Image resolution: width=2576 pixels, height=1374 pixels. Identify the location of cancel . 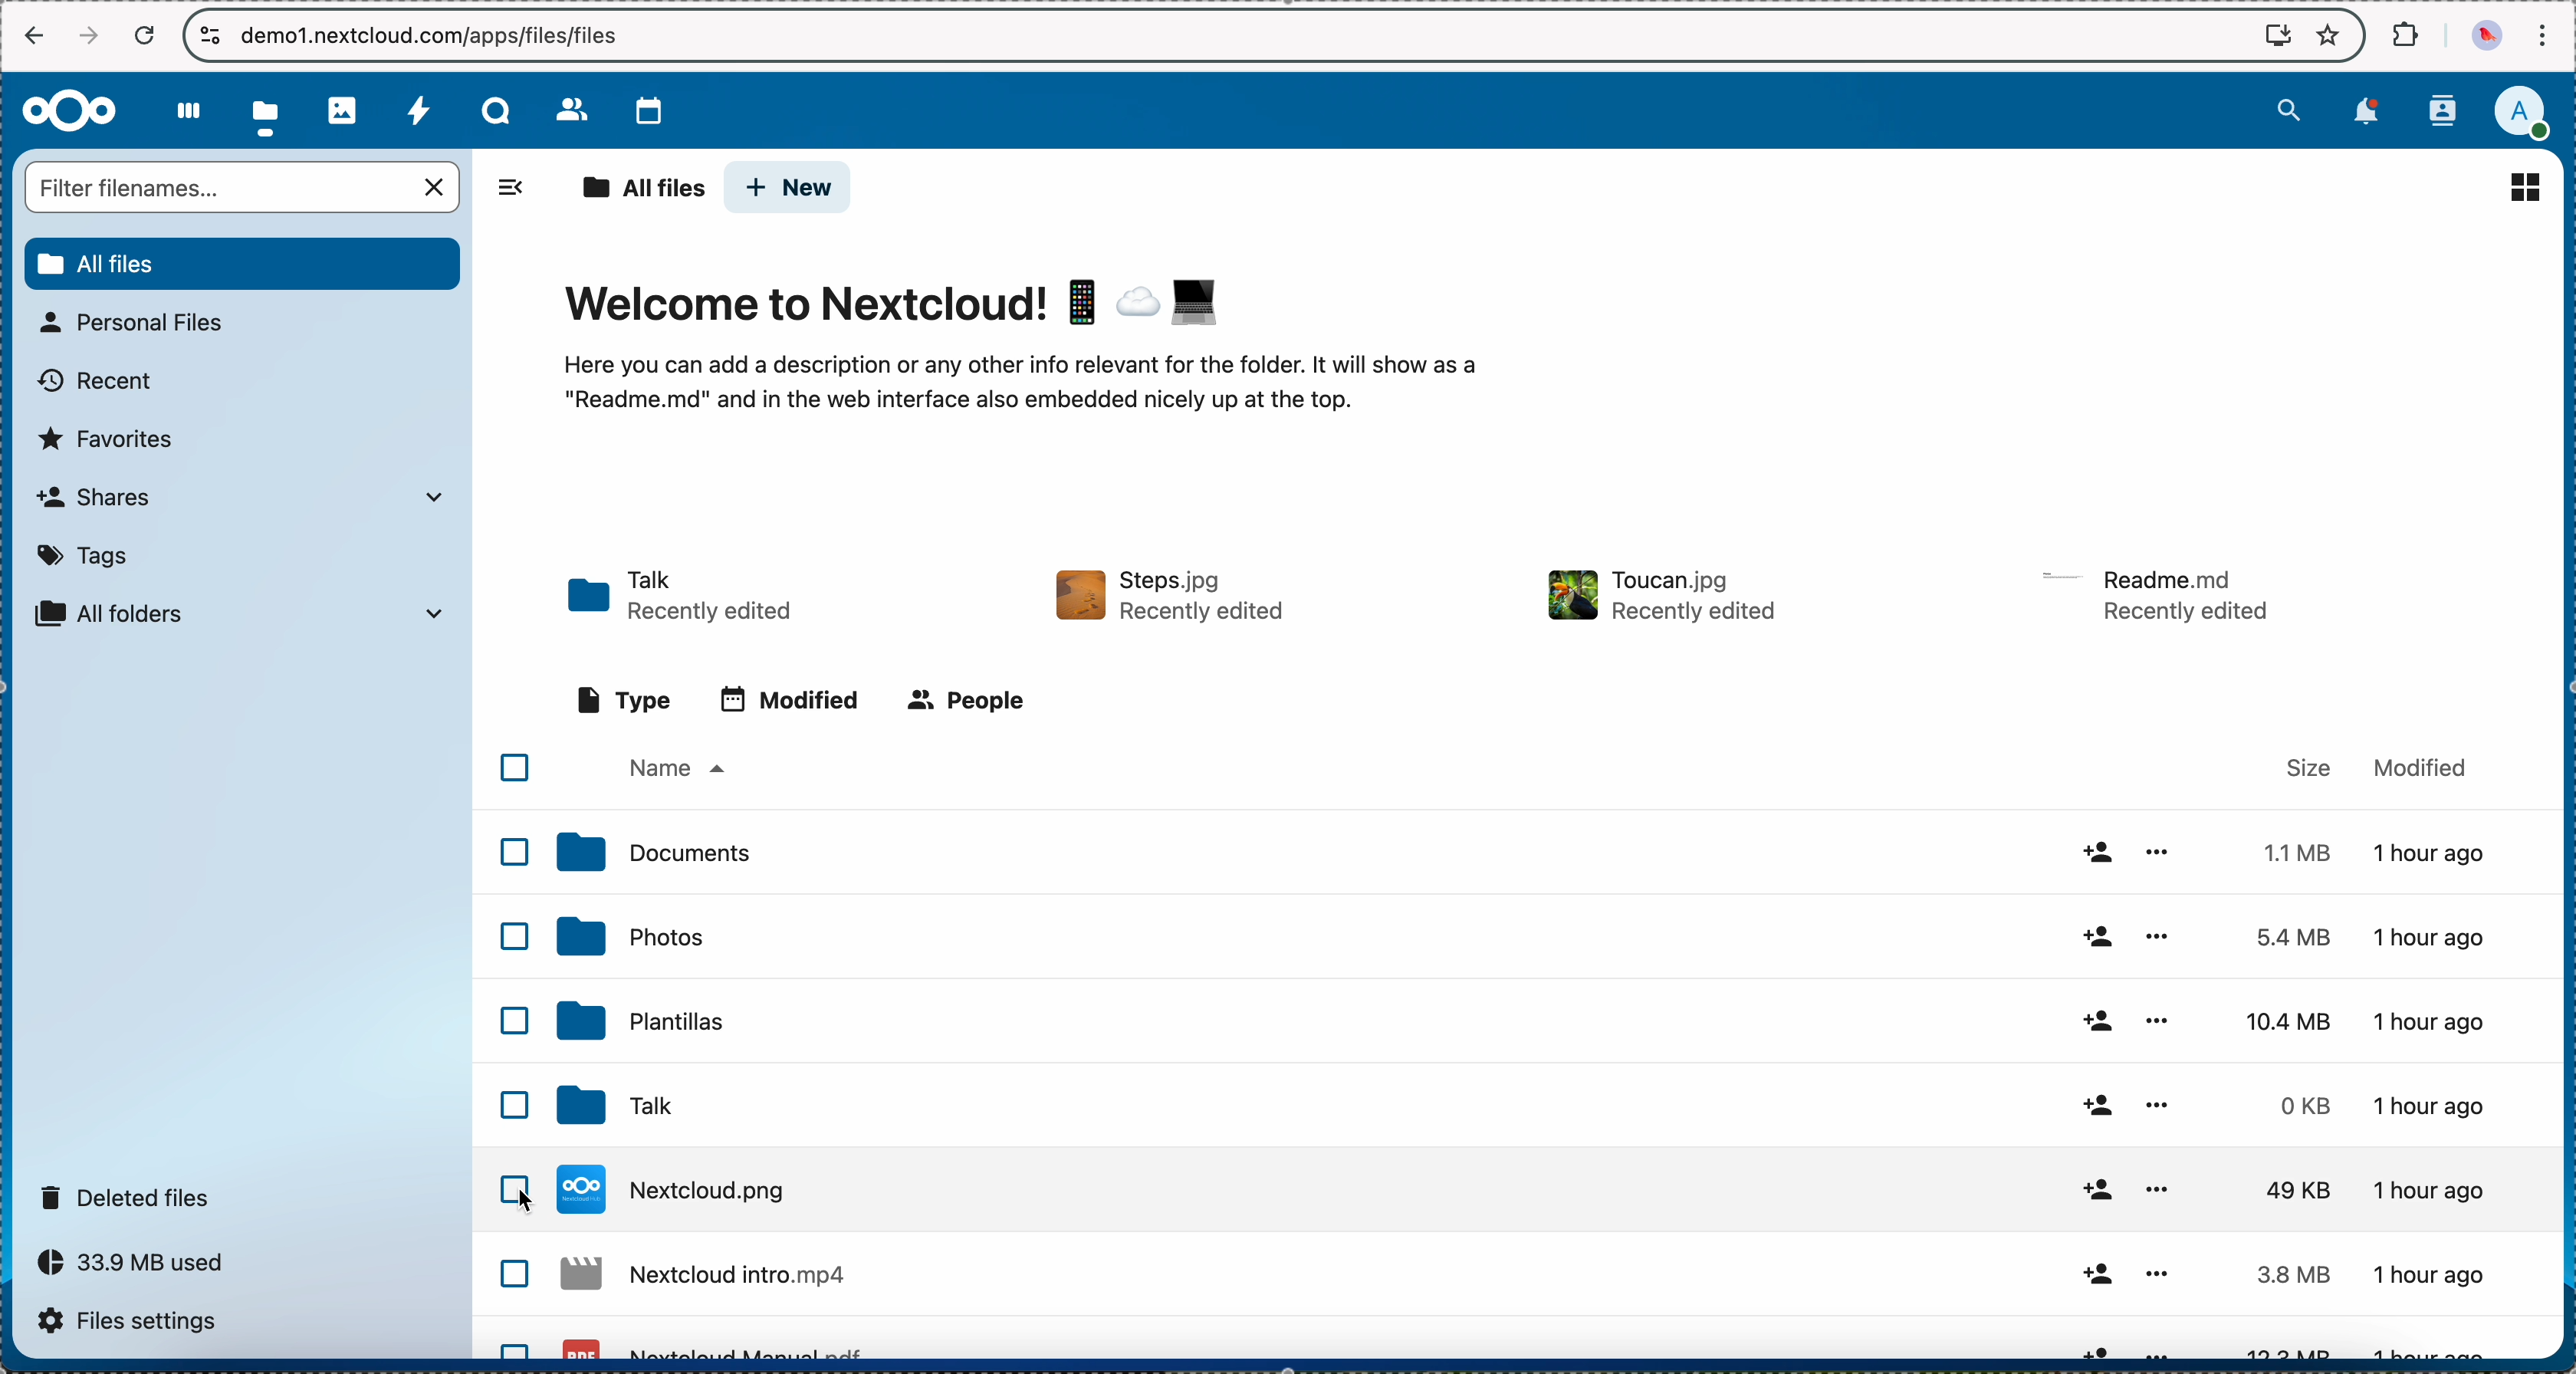
(145, 35).